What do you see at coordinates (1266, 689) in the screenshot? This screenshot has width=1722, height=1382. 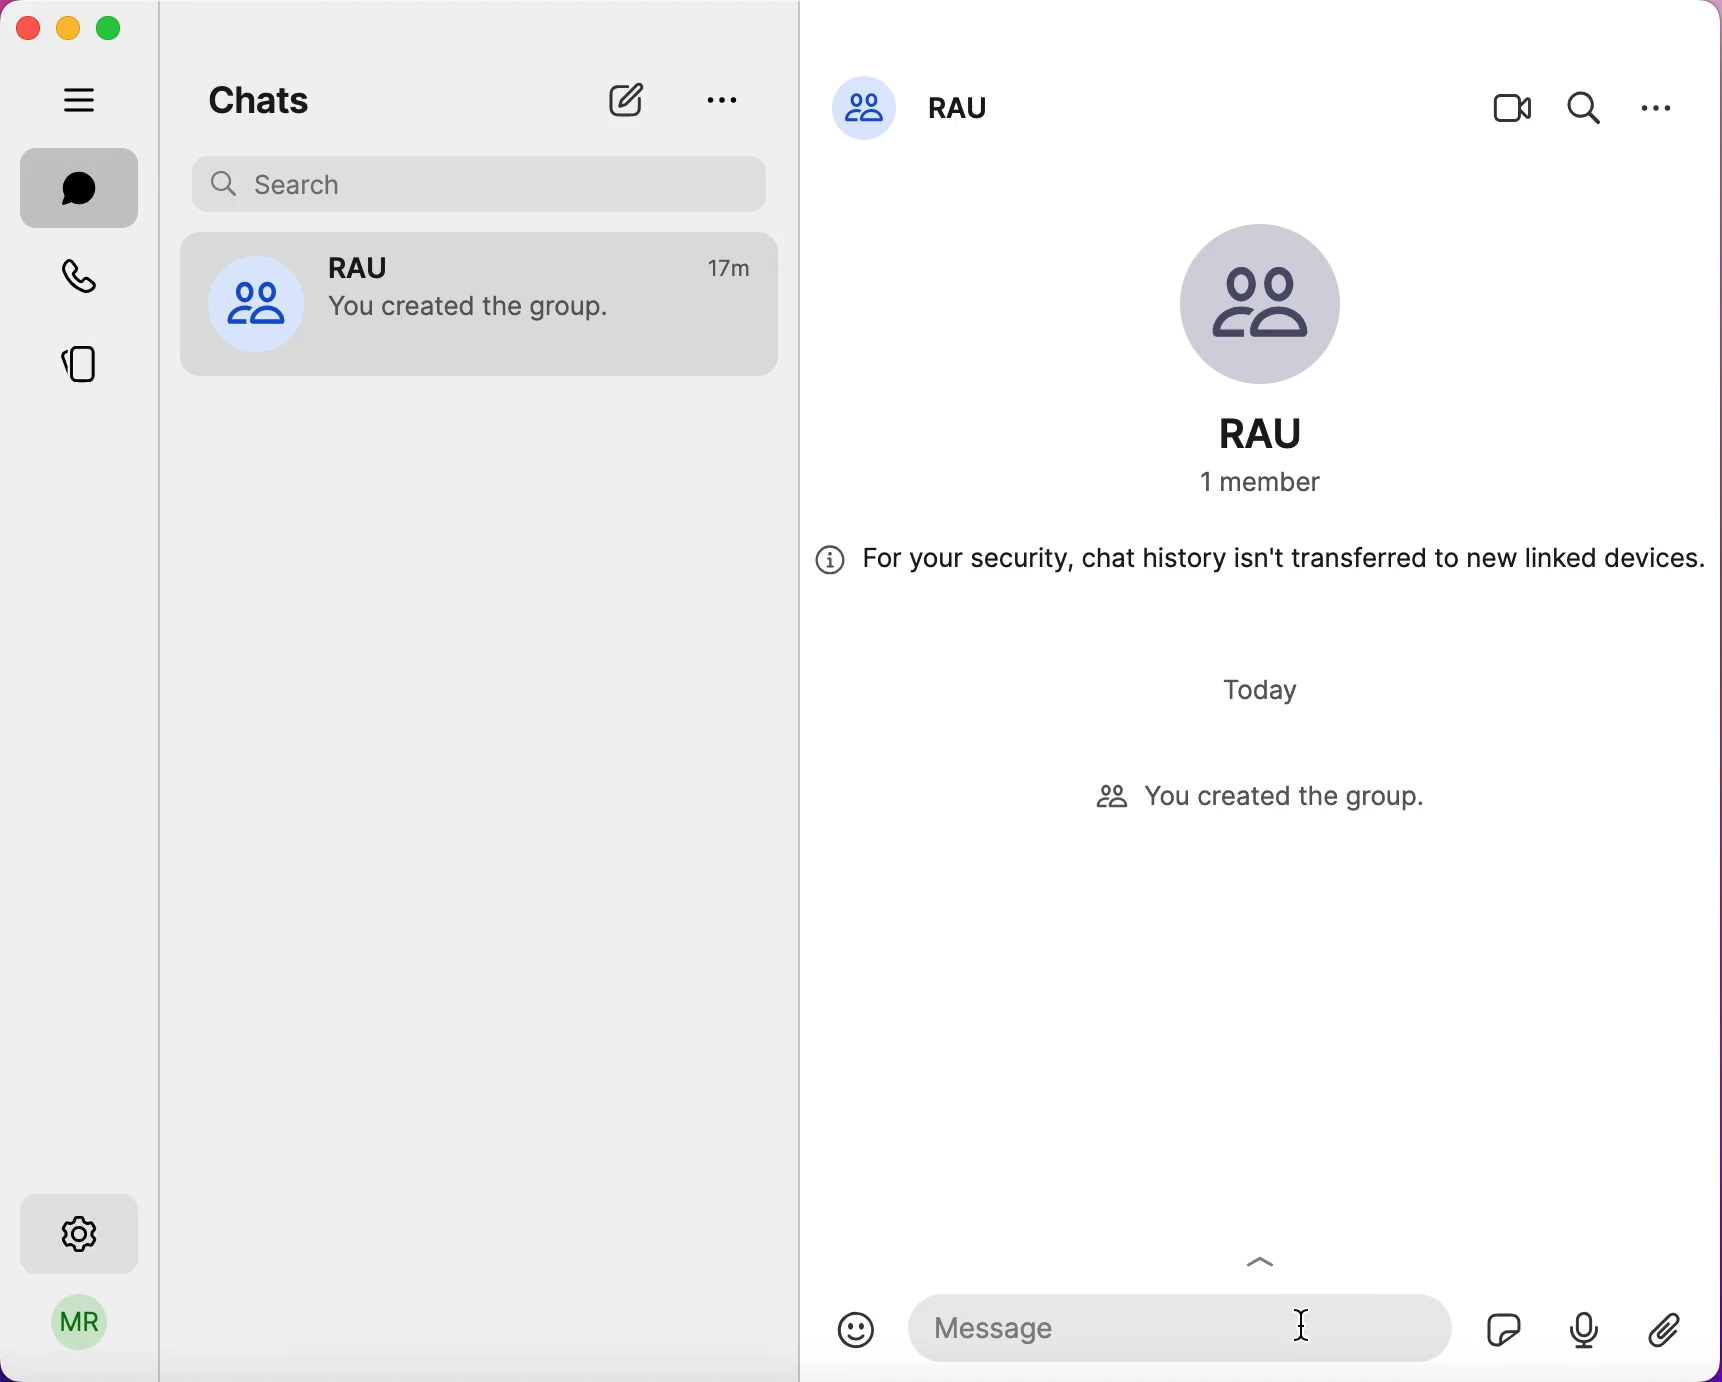 I see `today` at bounding box center [1266, 689].